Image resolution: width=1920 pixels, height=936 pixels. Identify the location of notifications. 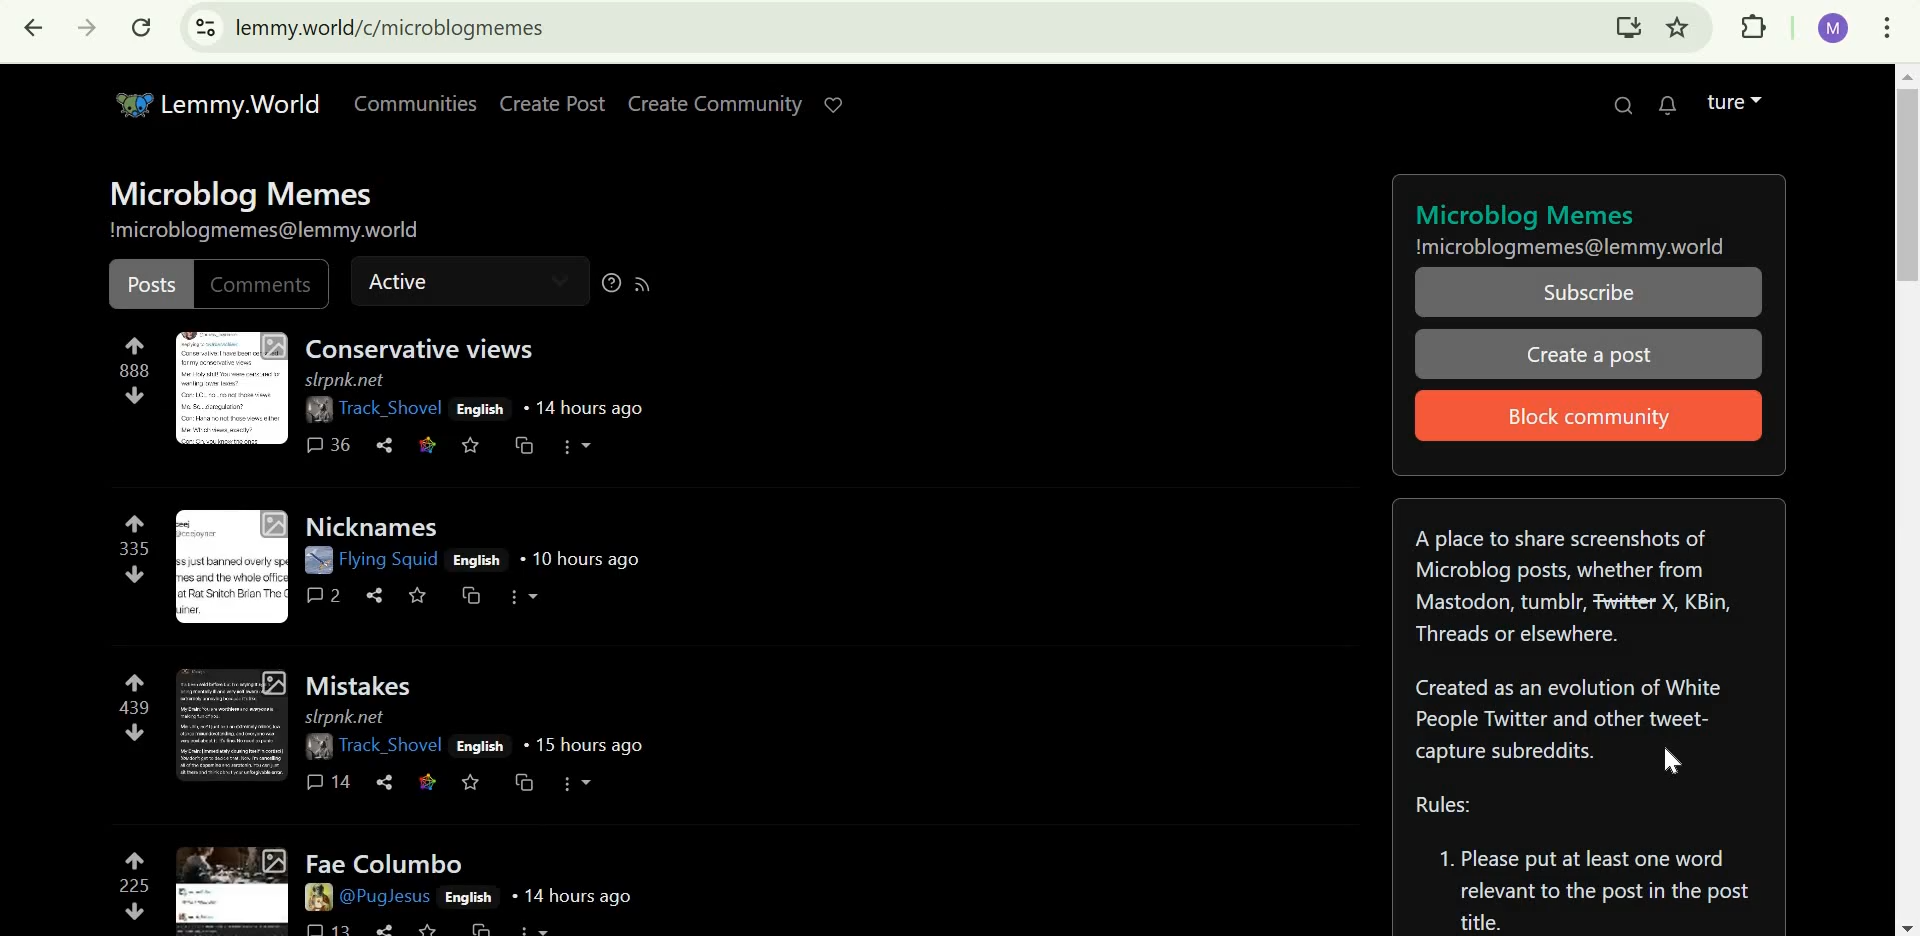
(1671, 107).